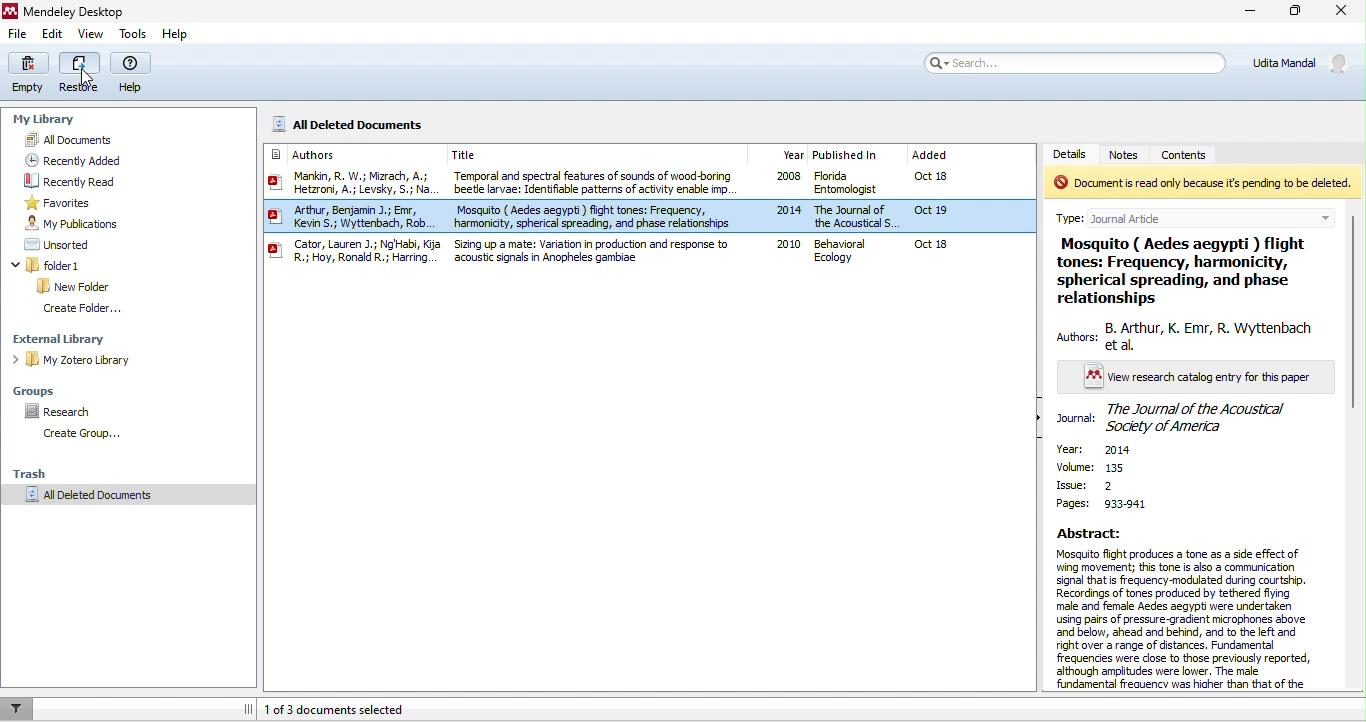  I want to click on folder1, so click(77, 265).